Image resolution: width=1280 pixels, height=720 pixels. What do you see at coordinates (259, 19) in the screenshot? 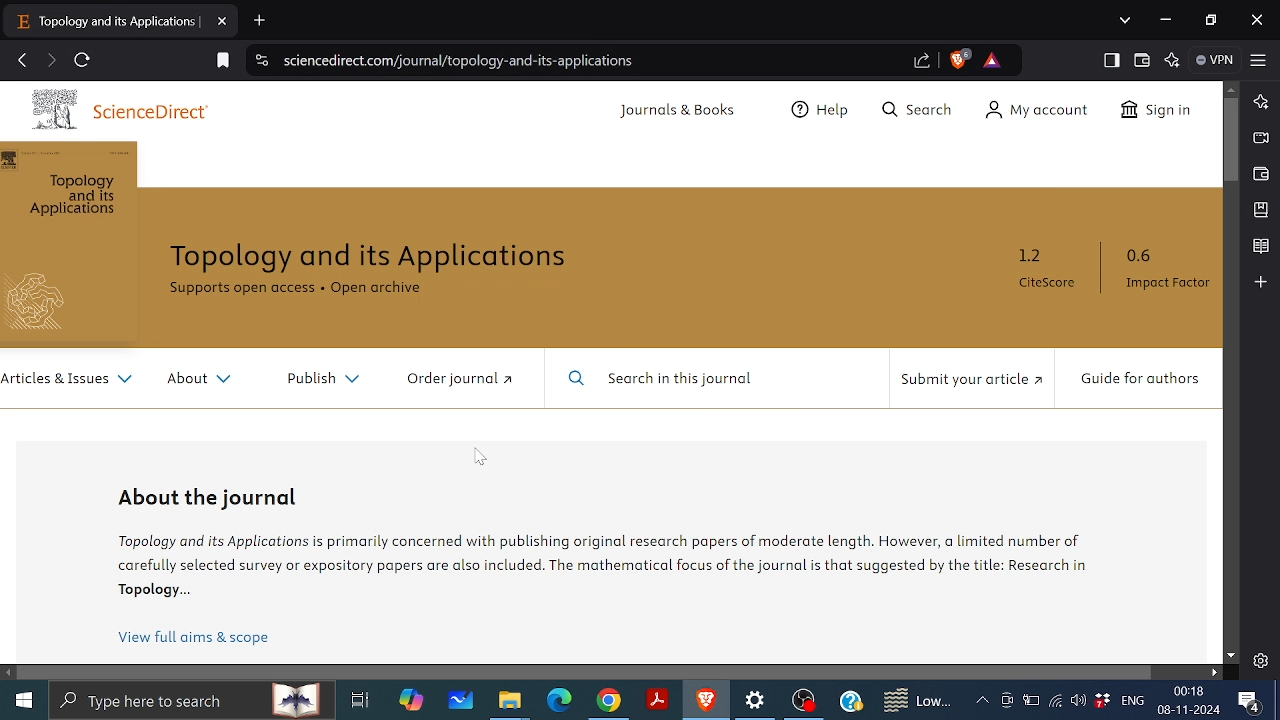
I see `Add new tab` at bounding box center [259, 19].